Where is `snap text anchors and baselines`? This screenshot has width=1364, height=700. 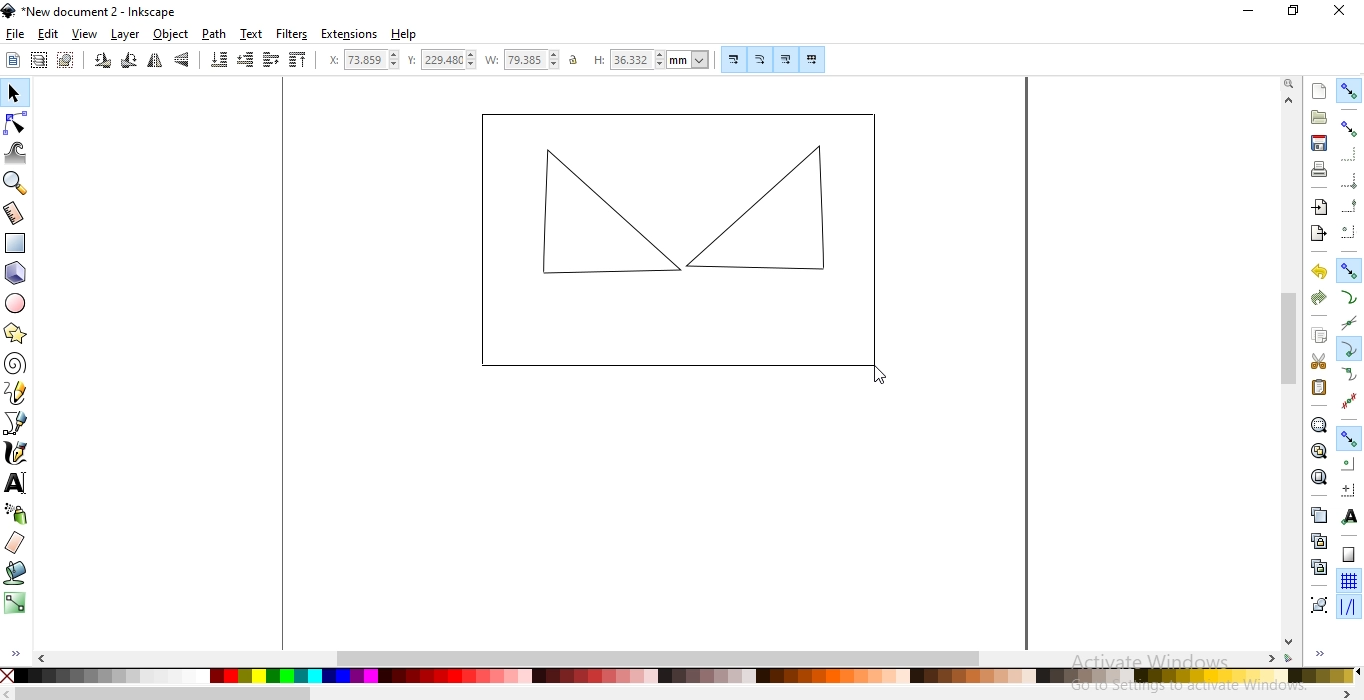
snap text anchors and baselines is located at coordinates (1350, 515).